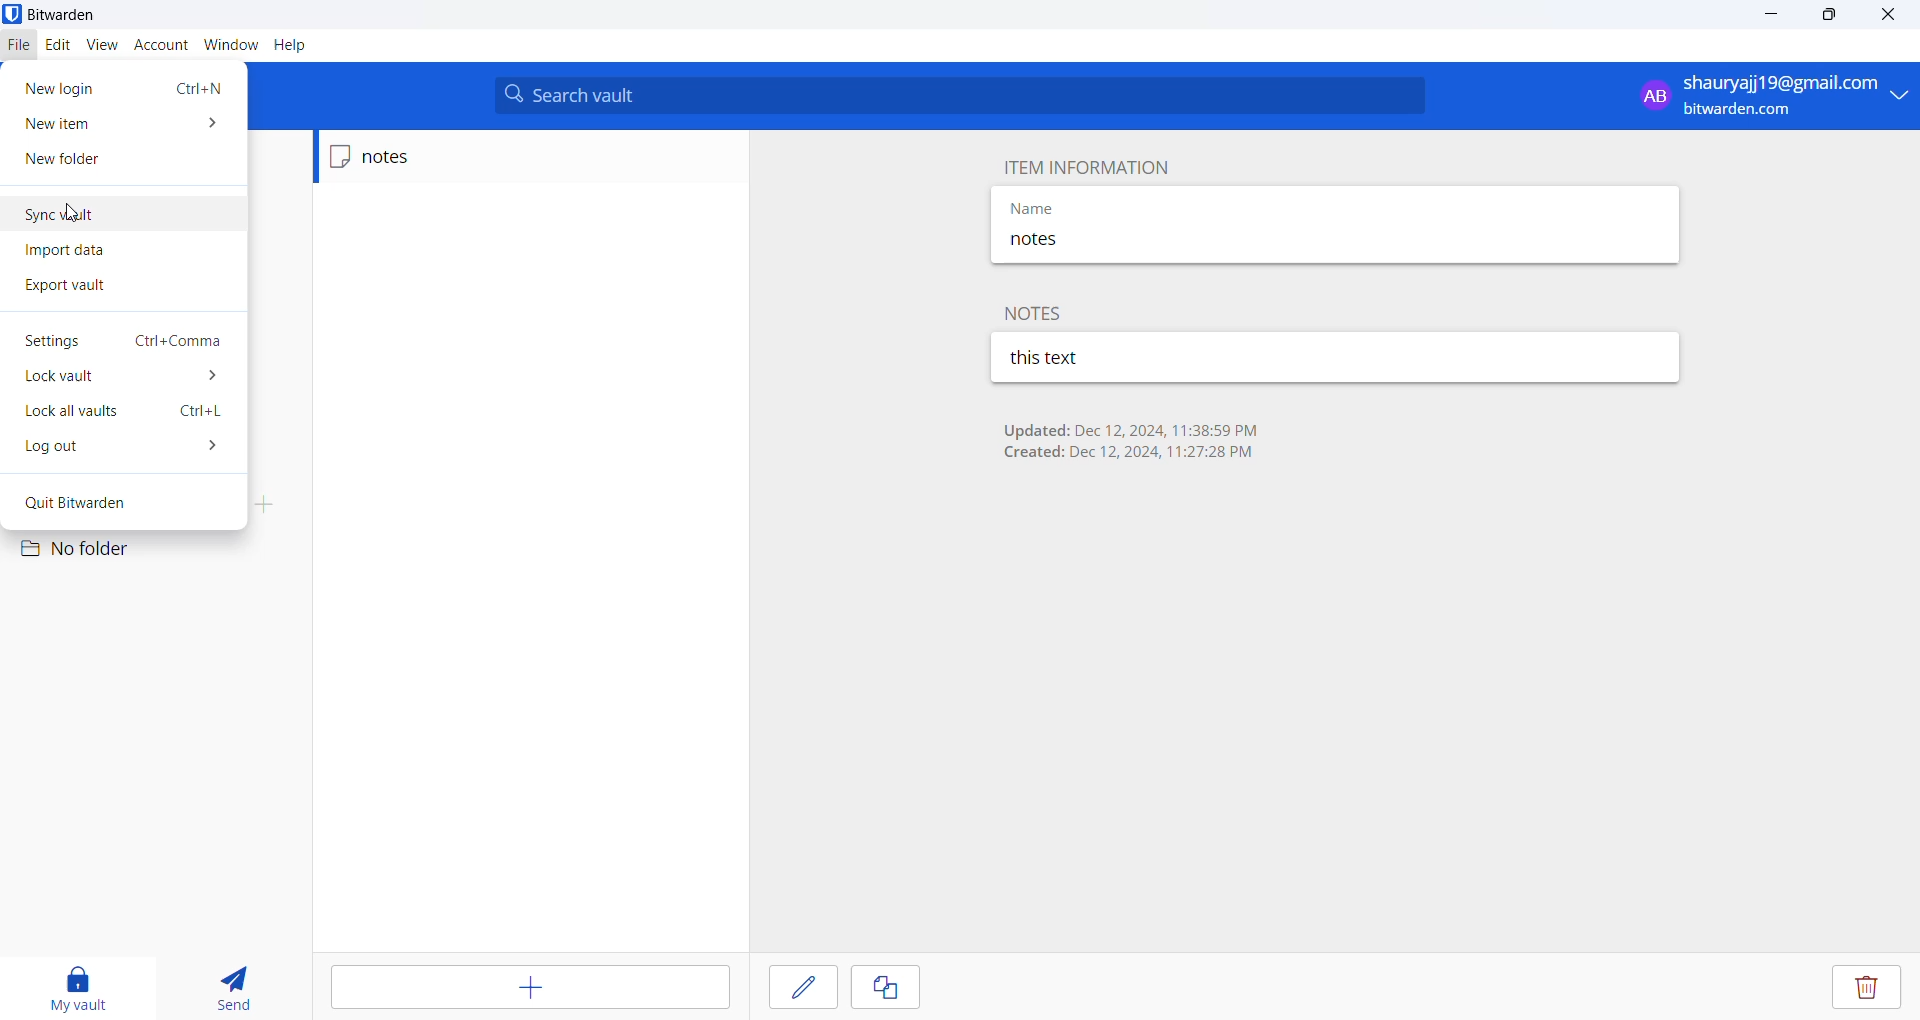 This screenshot has height=1020, width=1920. What do you see at coordinates (74, 985) in the screenshot?
I see `My vault ` at bounding box center [74, 985].